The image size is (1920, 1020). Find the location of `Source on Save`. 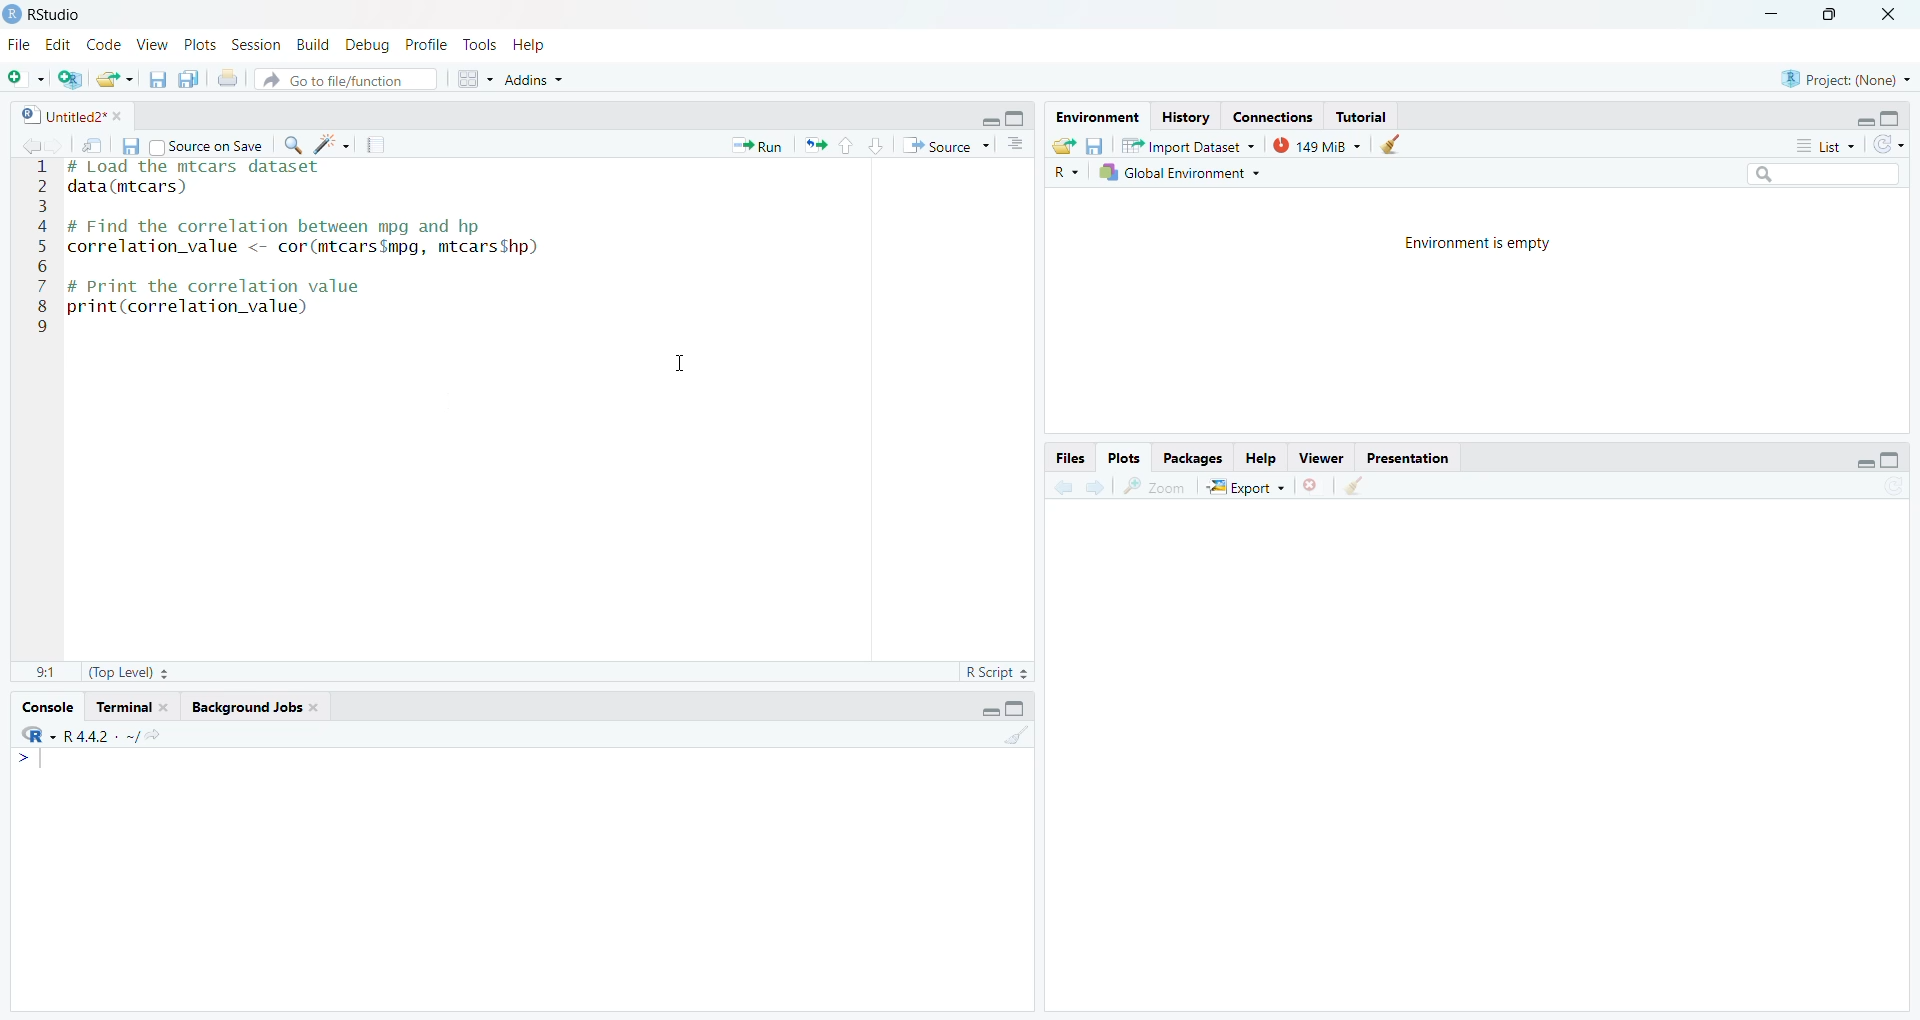

Source on Save is located at coordinates (209, 147).